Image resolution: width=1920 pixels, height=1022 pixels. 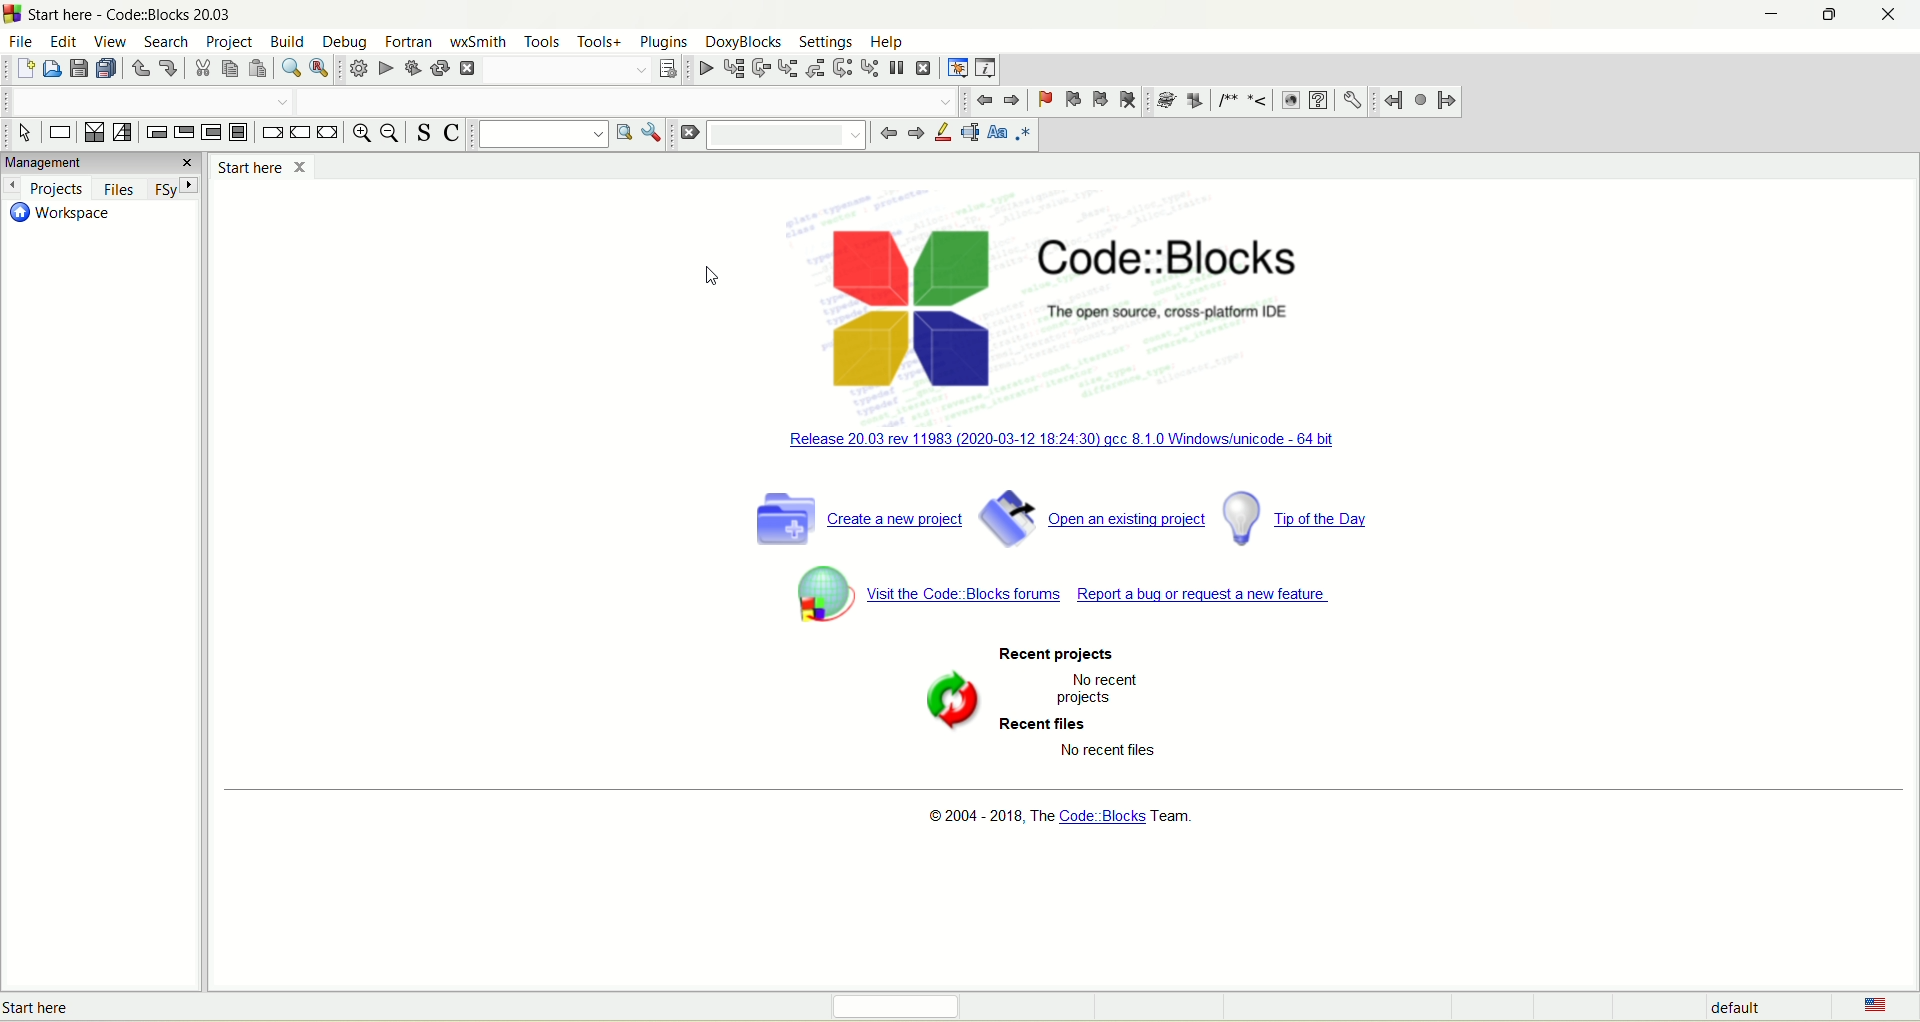 I want to click on block instruction, so click(x=237, y=130).